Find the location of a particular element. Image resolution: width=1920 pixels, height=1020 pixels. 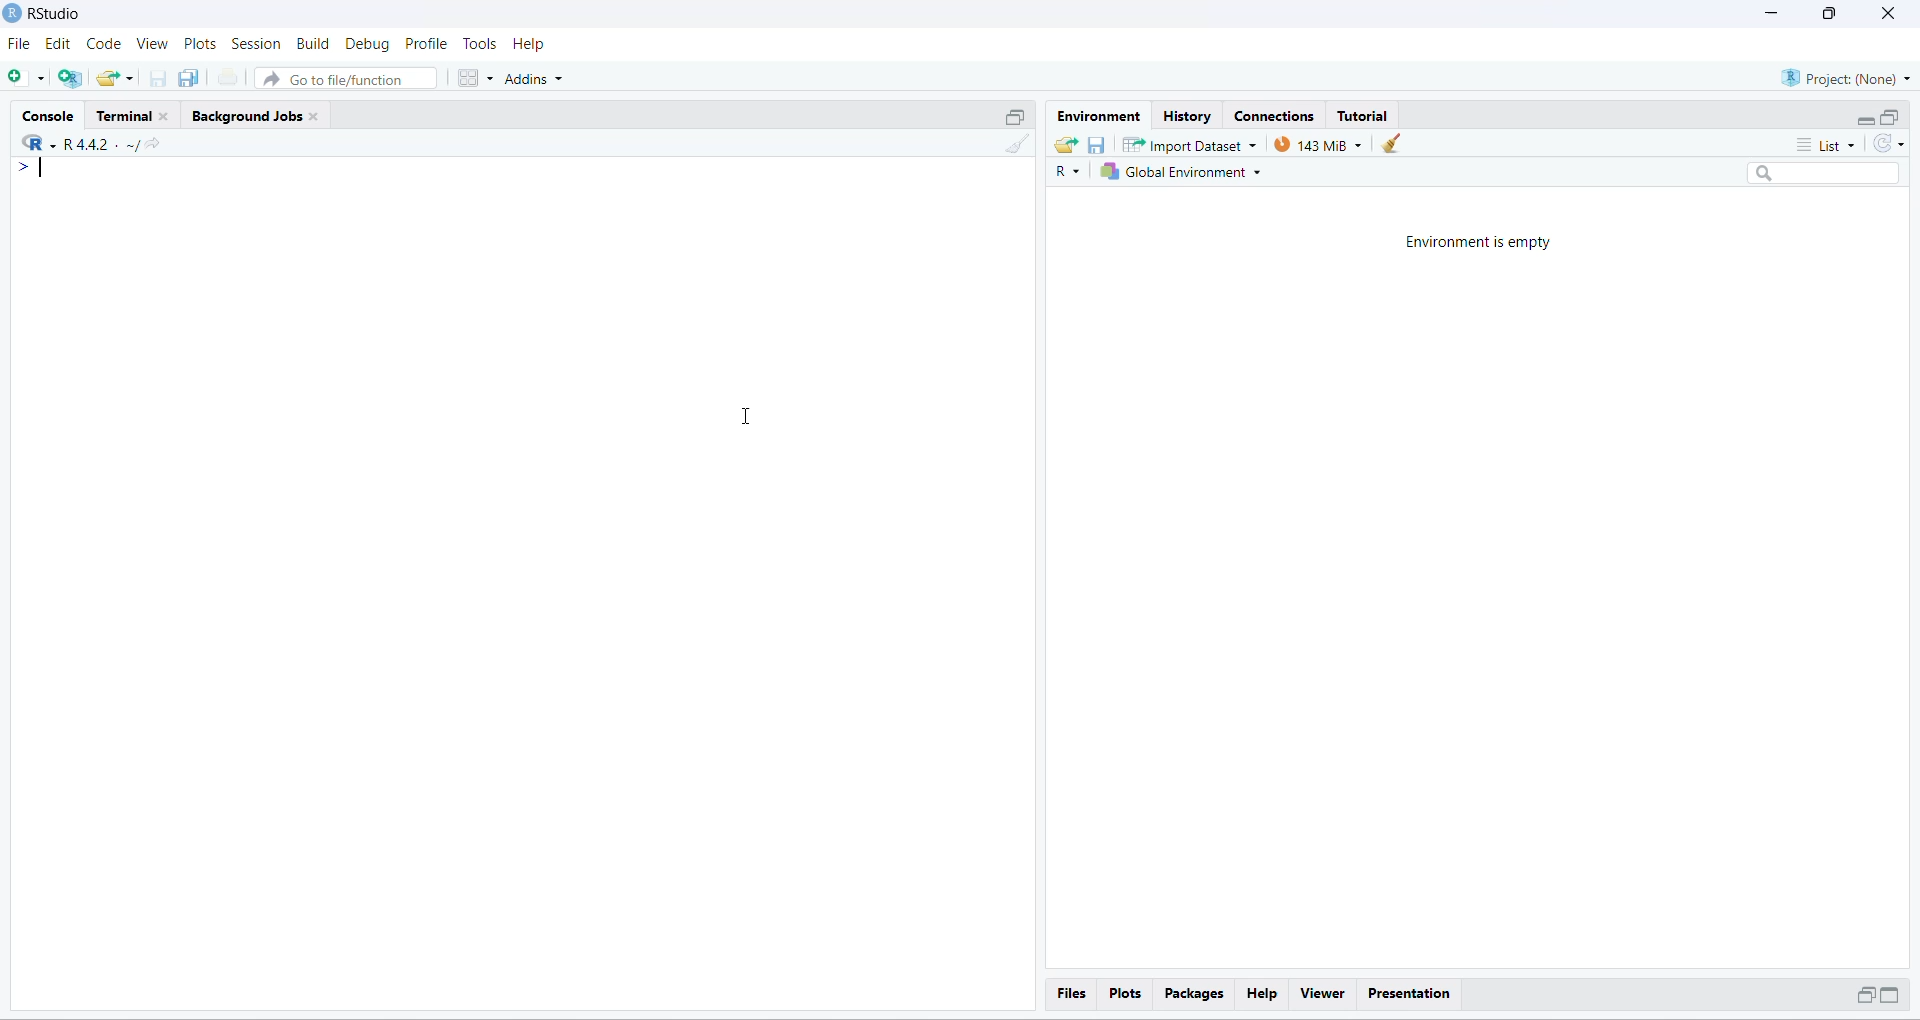

R is located at coordinates (38, 141).